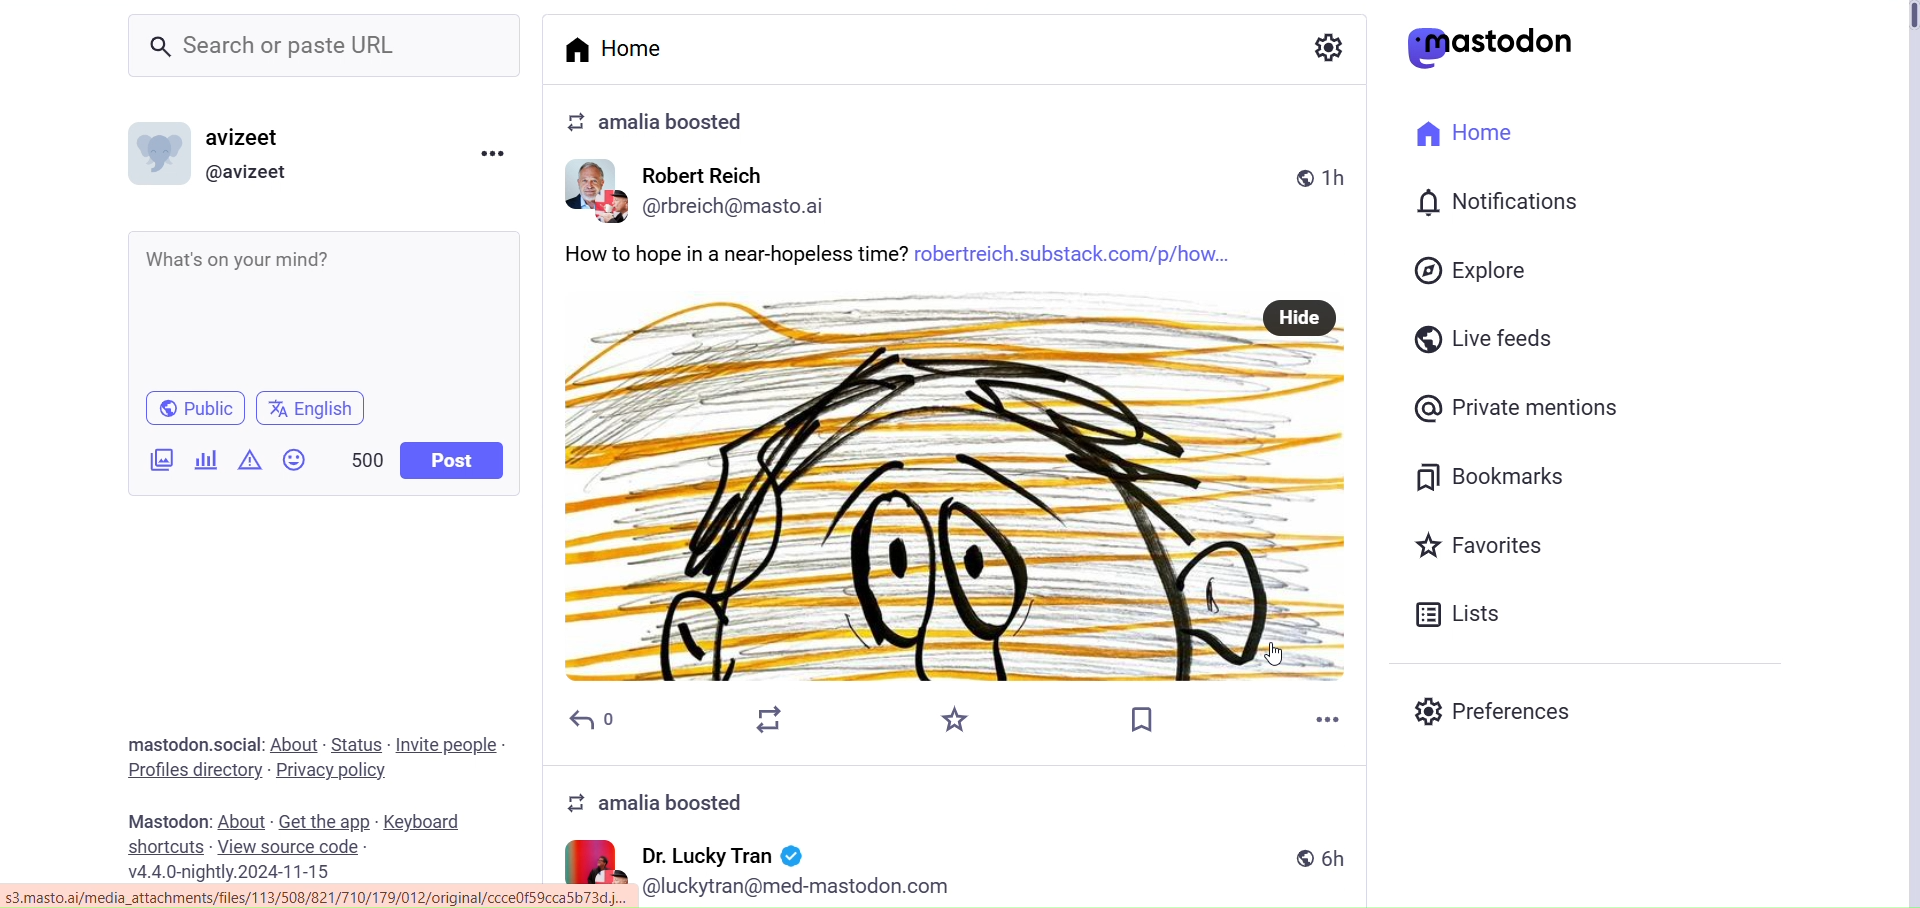 This screenshot has width=1920, height=908. Describe the element at coordinates (192, 407) in the screenshot. I see `Public` at that location.